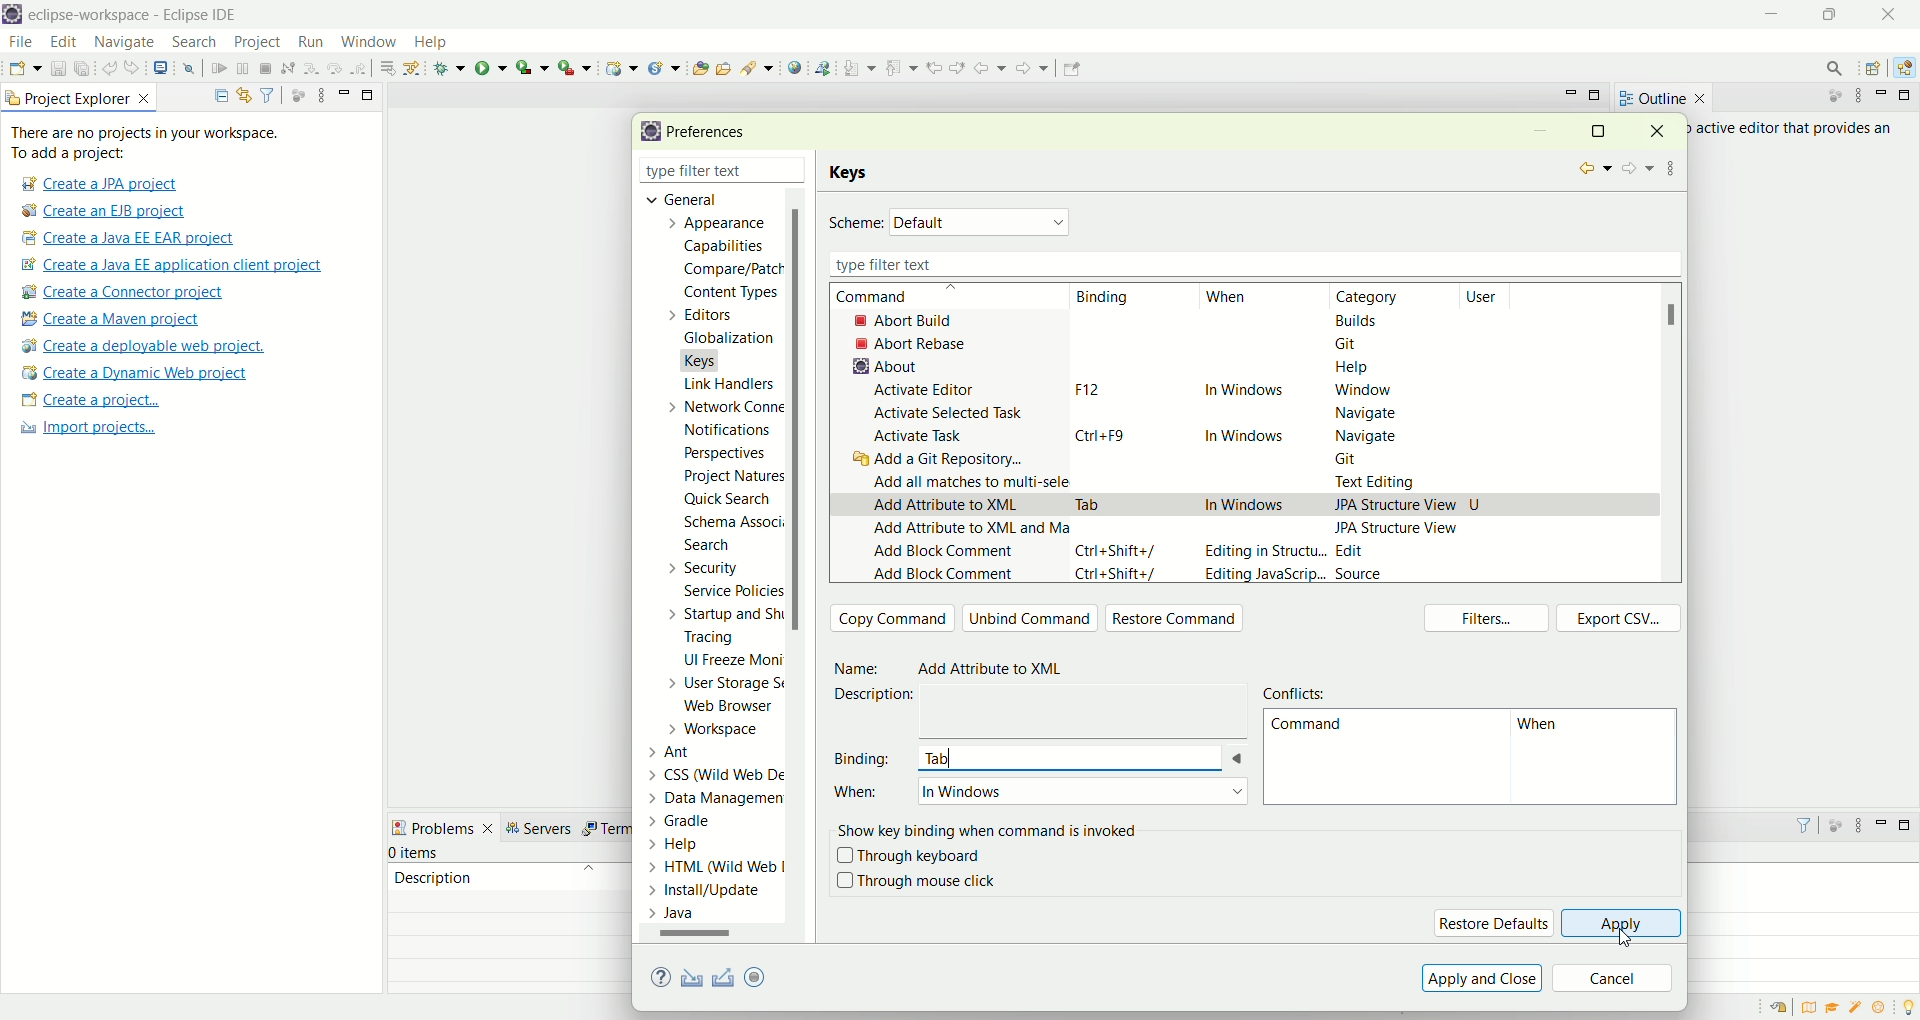  What do you see at coordinates (1031, 618) in the screenshot?
I see `unbind command` at bounding box center [1031, 618].